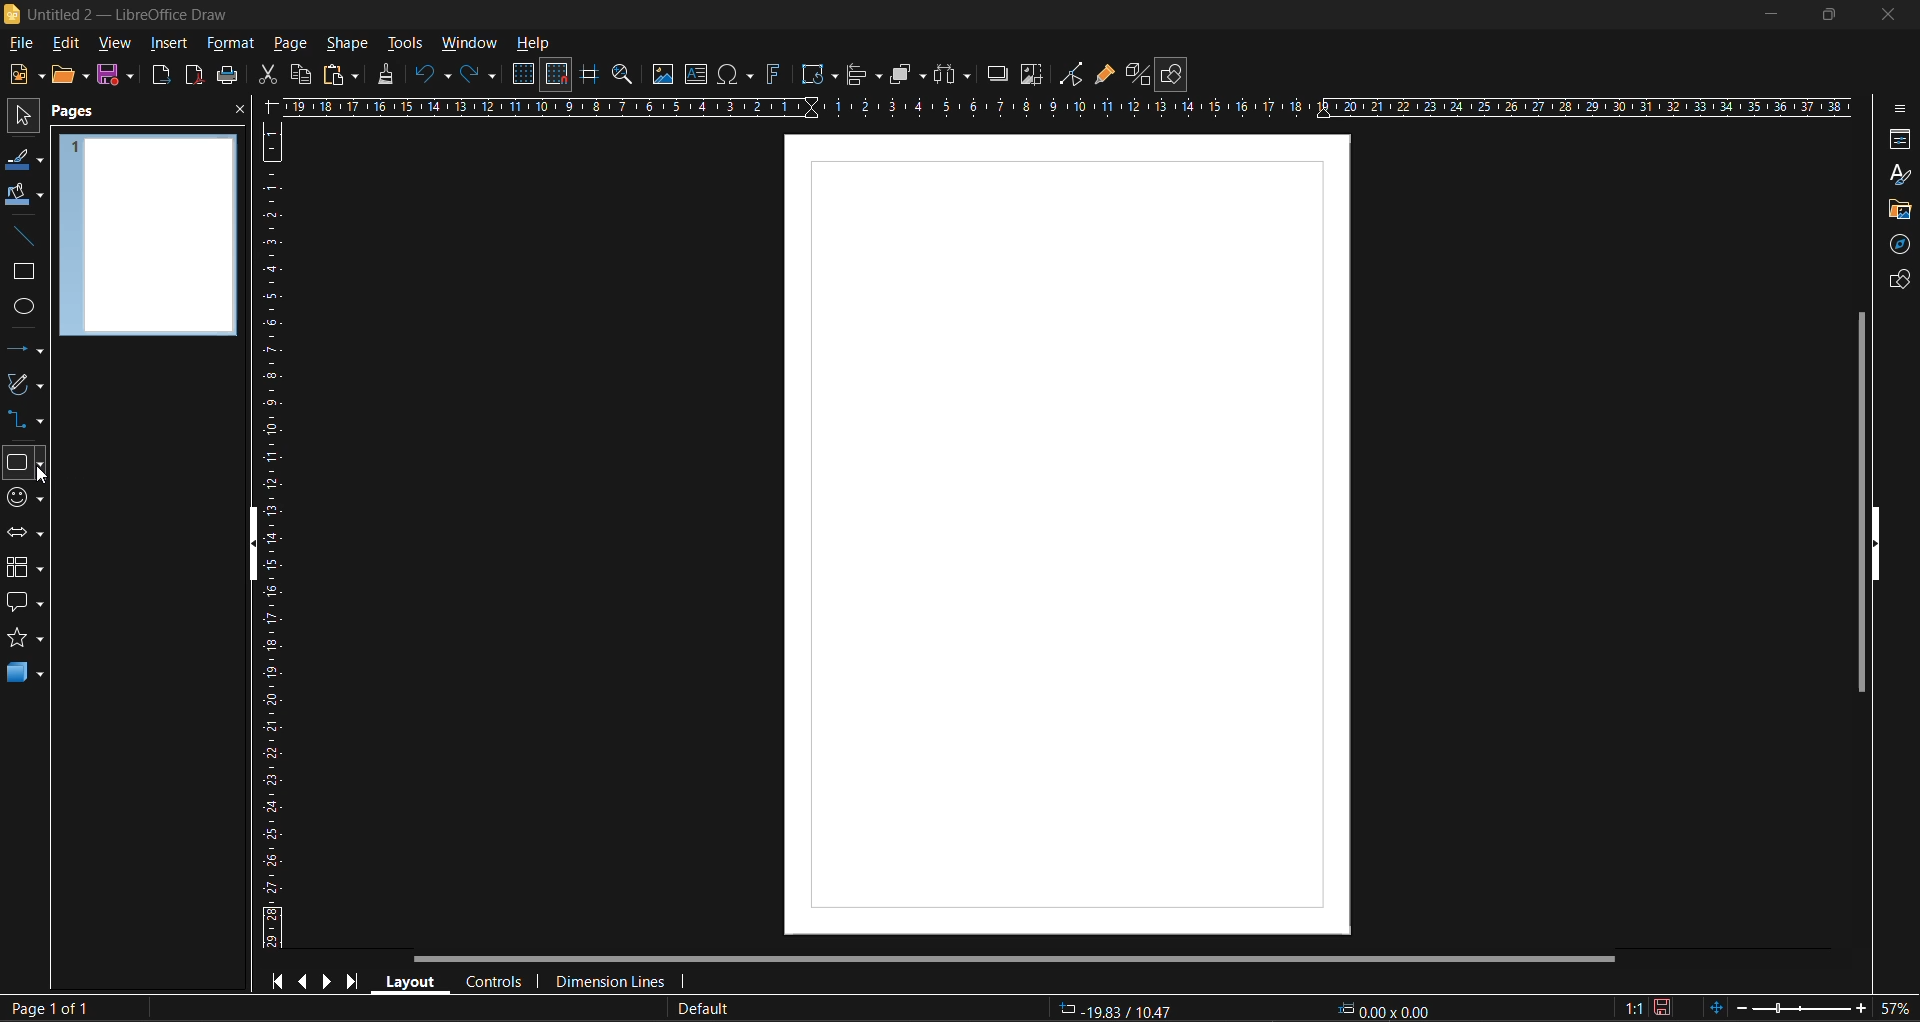  Describe the element at coordinates (1898, 213) in the screenshot. I see `gallery` at that location.